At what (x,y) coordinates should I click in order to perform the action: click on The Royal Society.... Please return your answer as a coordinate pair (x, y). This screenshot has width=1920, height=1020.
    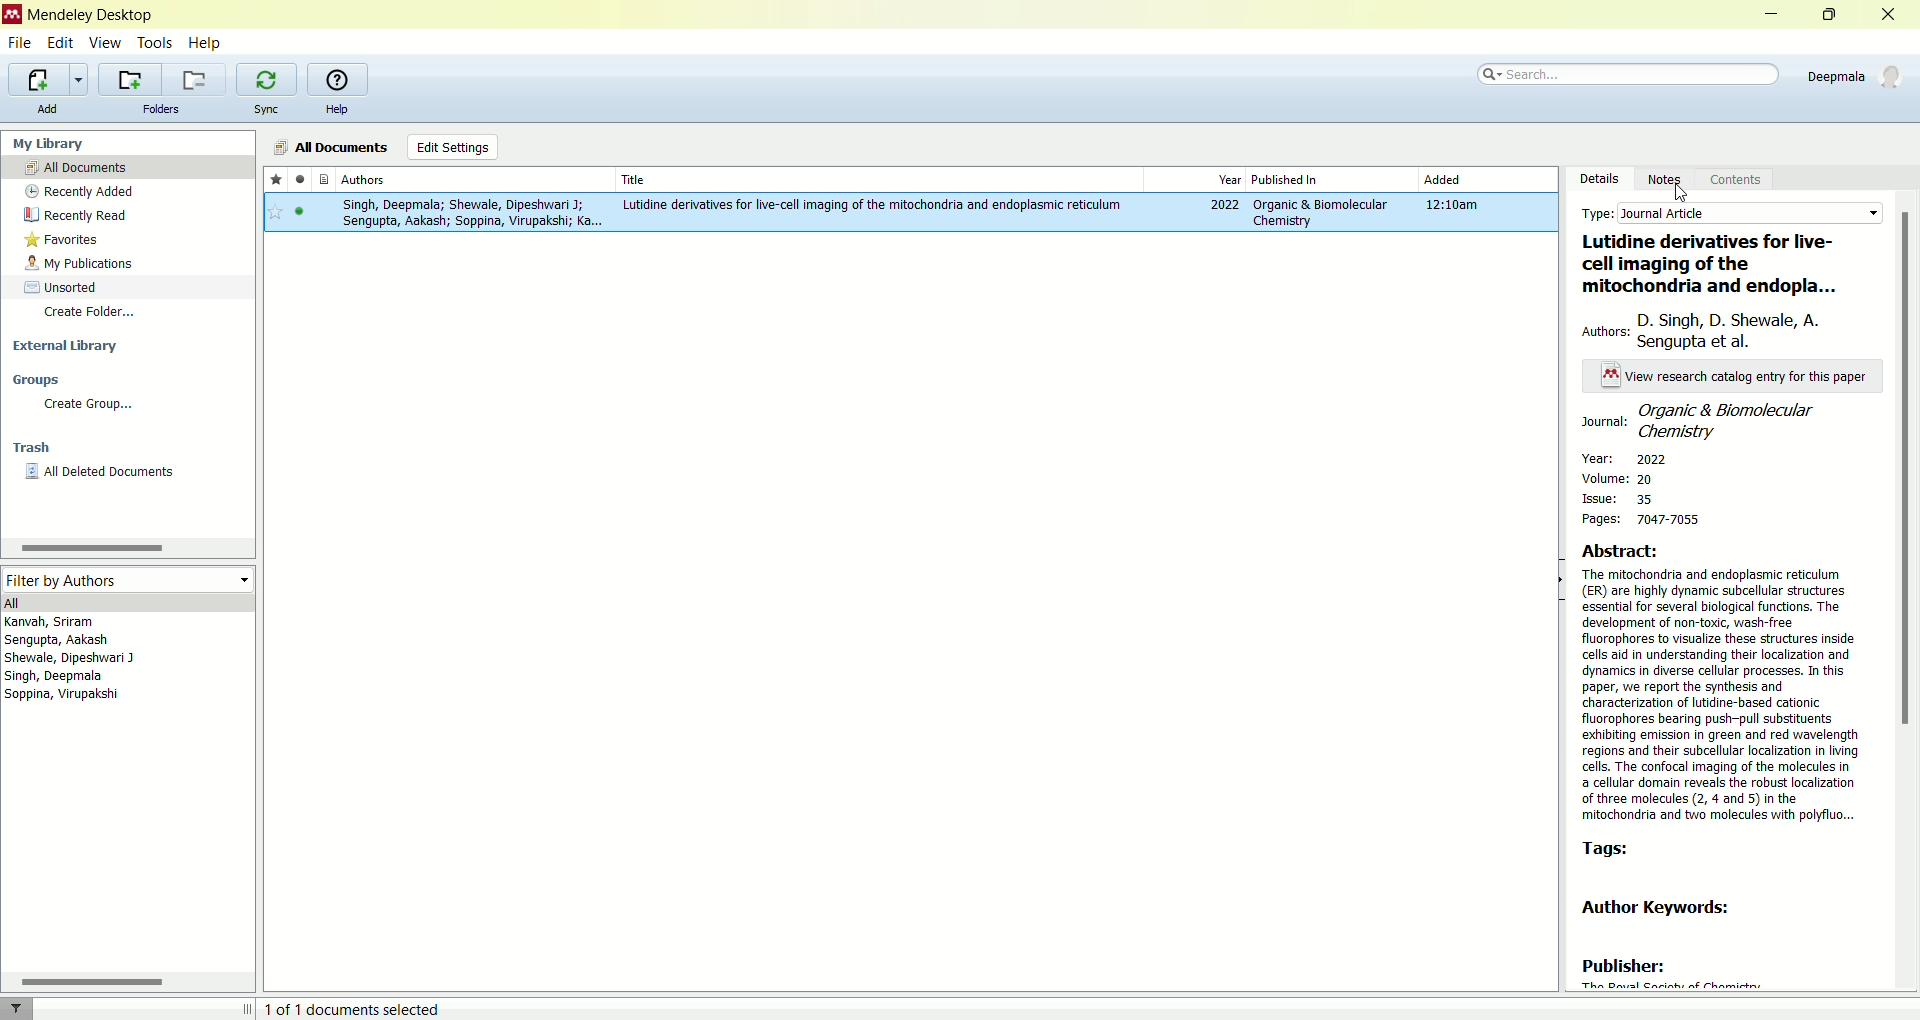
    Looking at the image, I should click on (1670, 984).